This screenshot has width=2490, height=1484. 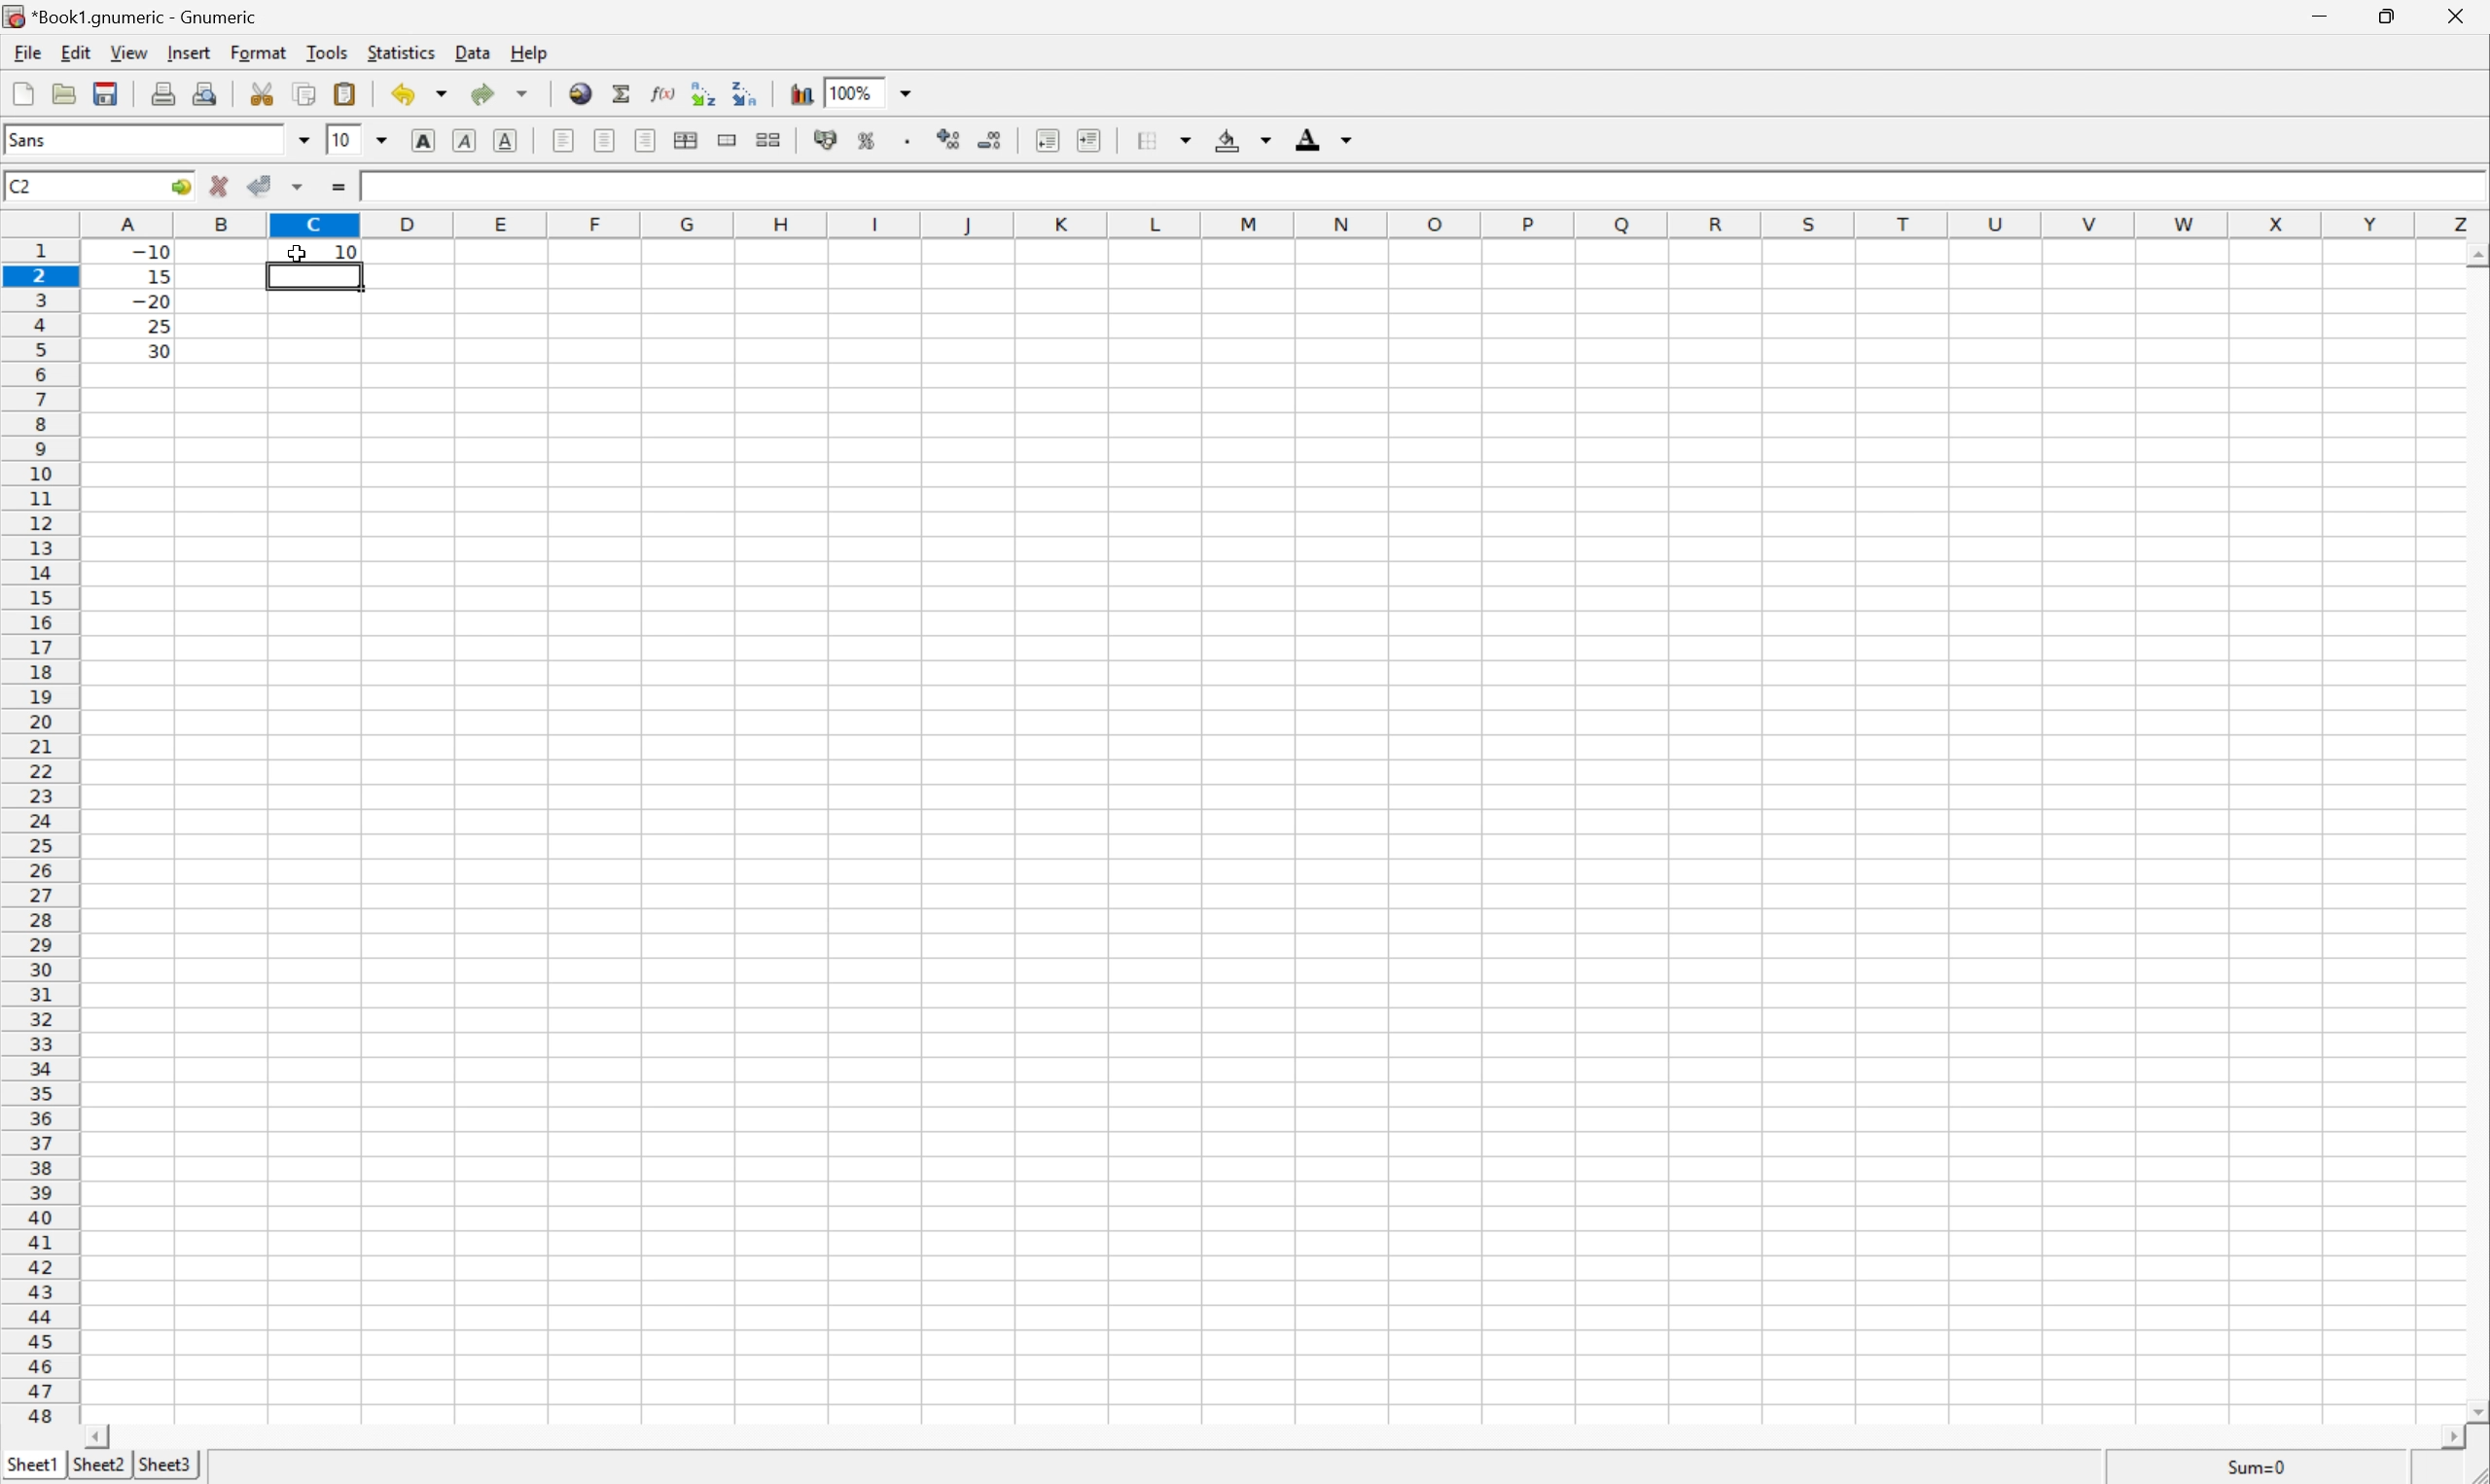 What do you see at coordinates (2383, 17) in the screenshot?
I see `Restore down` at bounding box center [2383, 17].